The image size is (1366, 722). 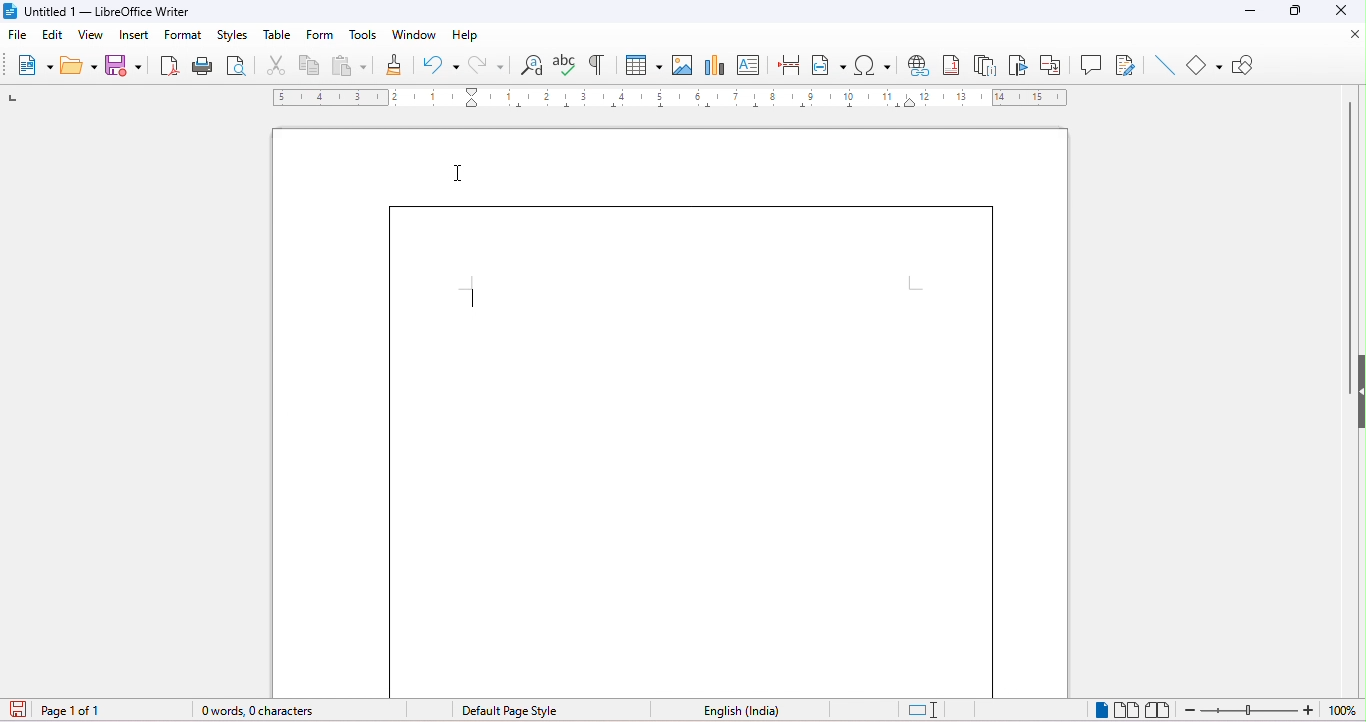 I want to click on special characters, so click(x=877, y=68).